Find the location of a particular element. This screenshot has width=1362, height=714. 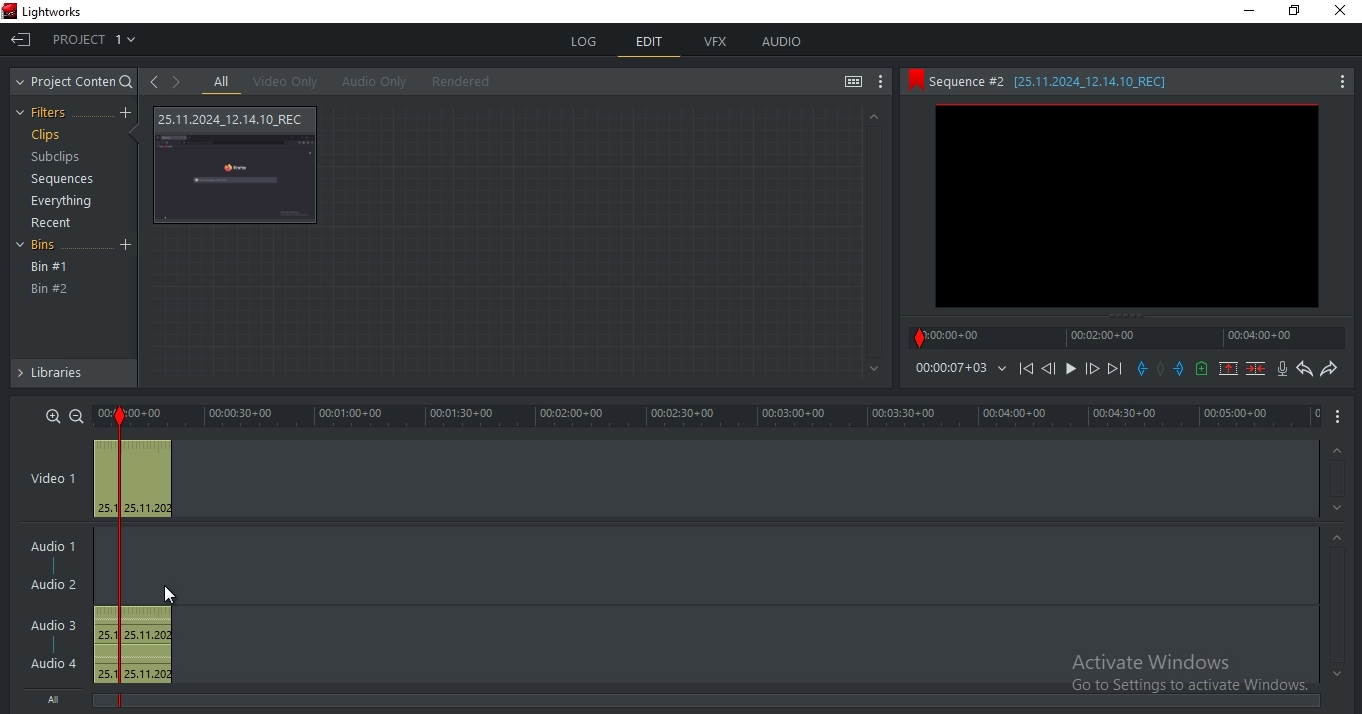

video only is located at coordinates (285, 82).